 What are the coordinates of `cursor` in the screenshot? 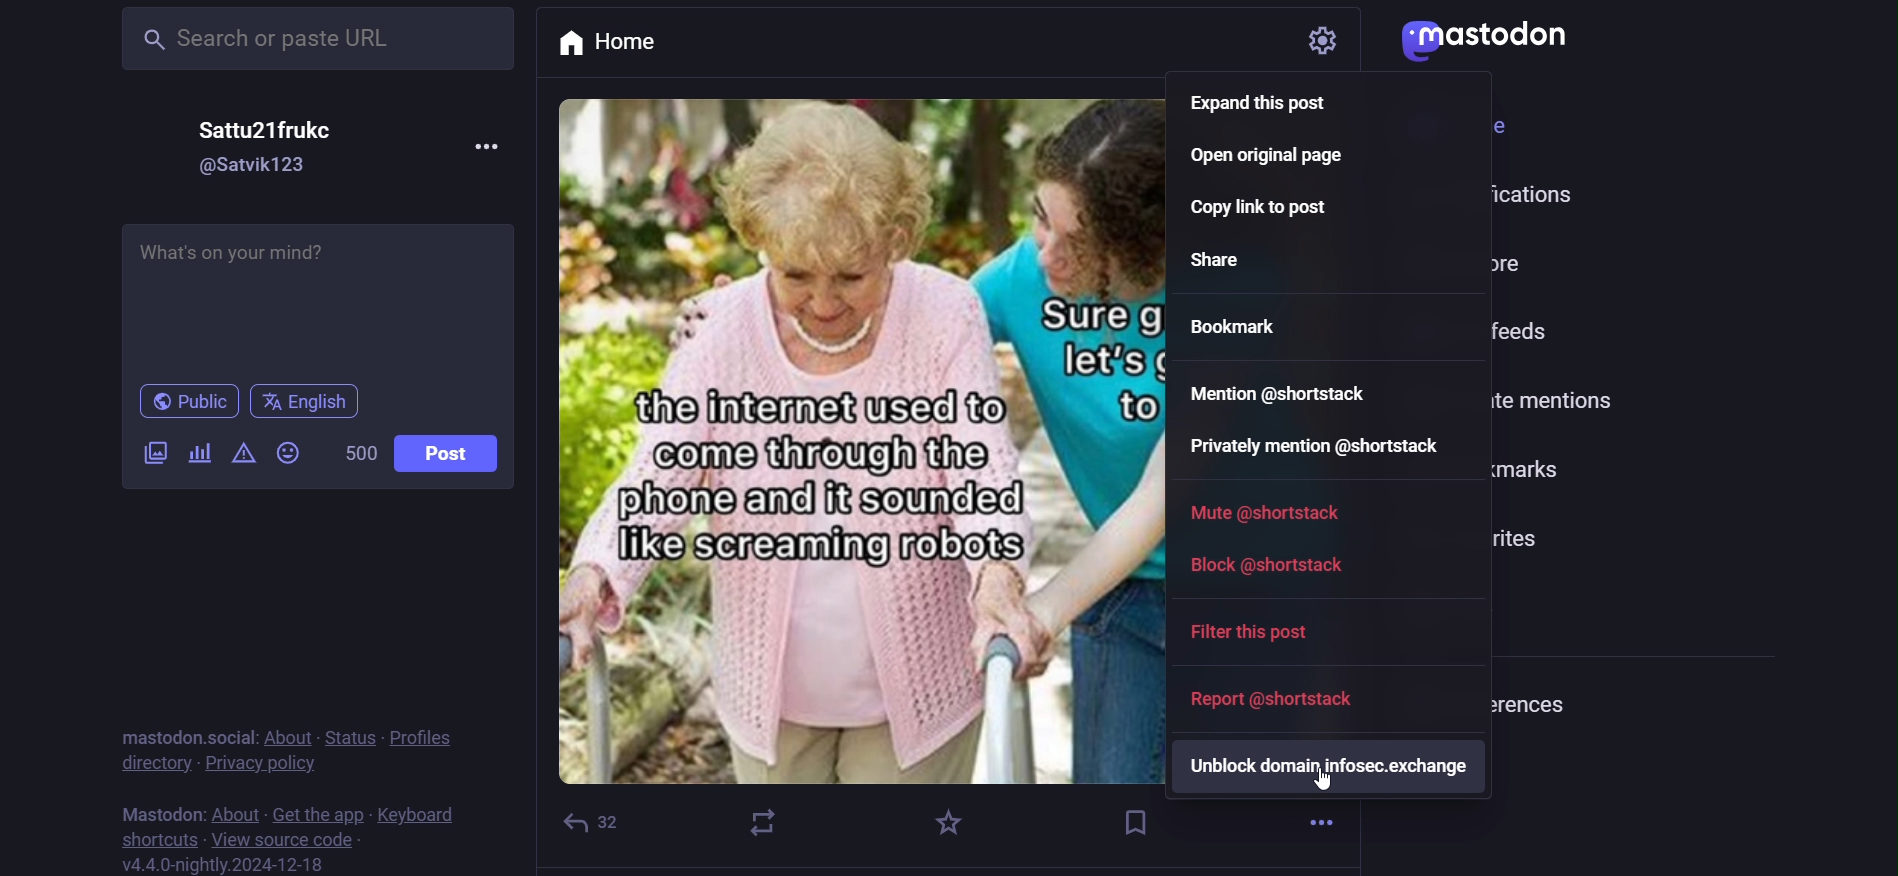 It's located at (1326, 786).